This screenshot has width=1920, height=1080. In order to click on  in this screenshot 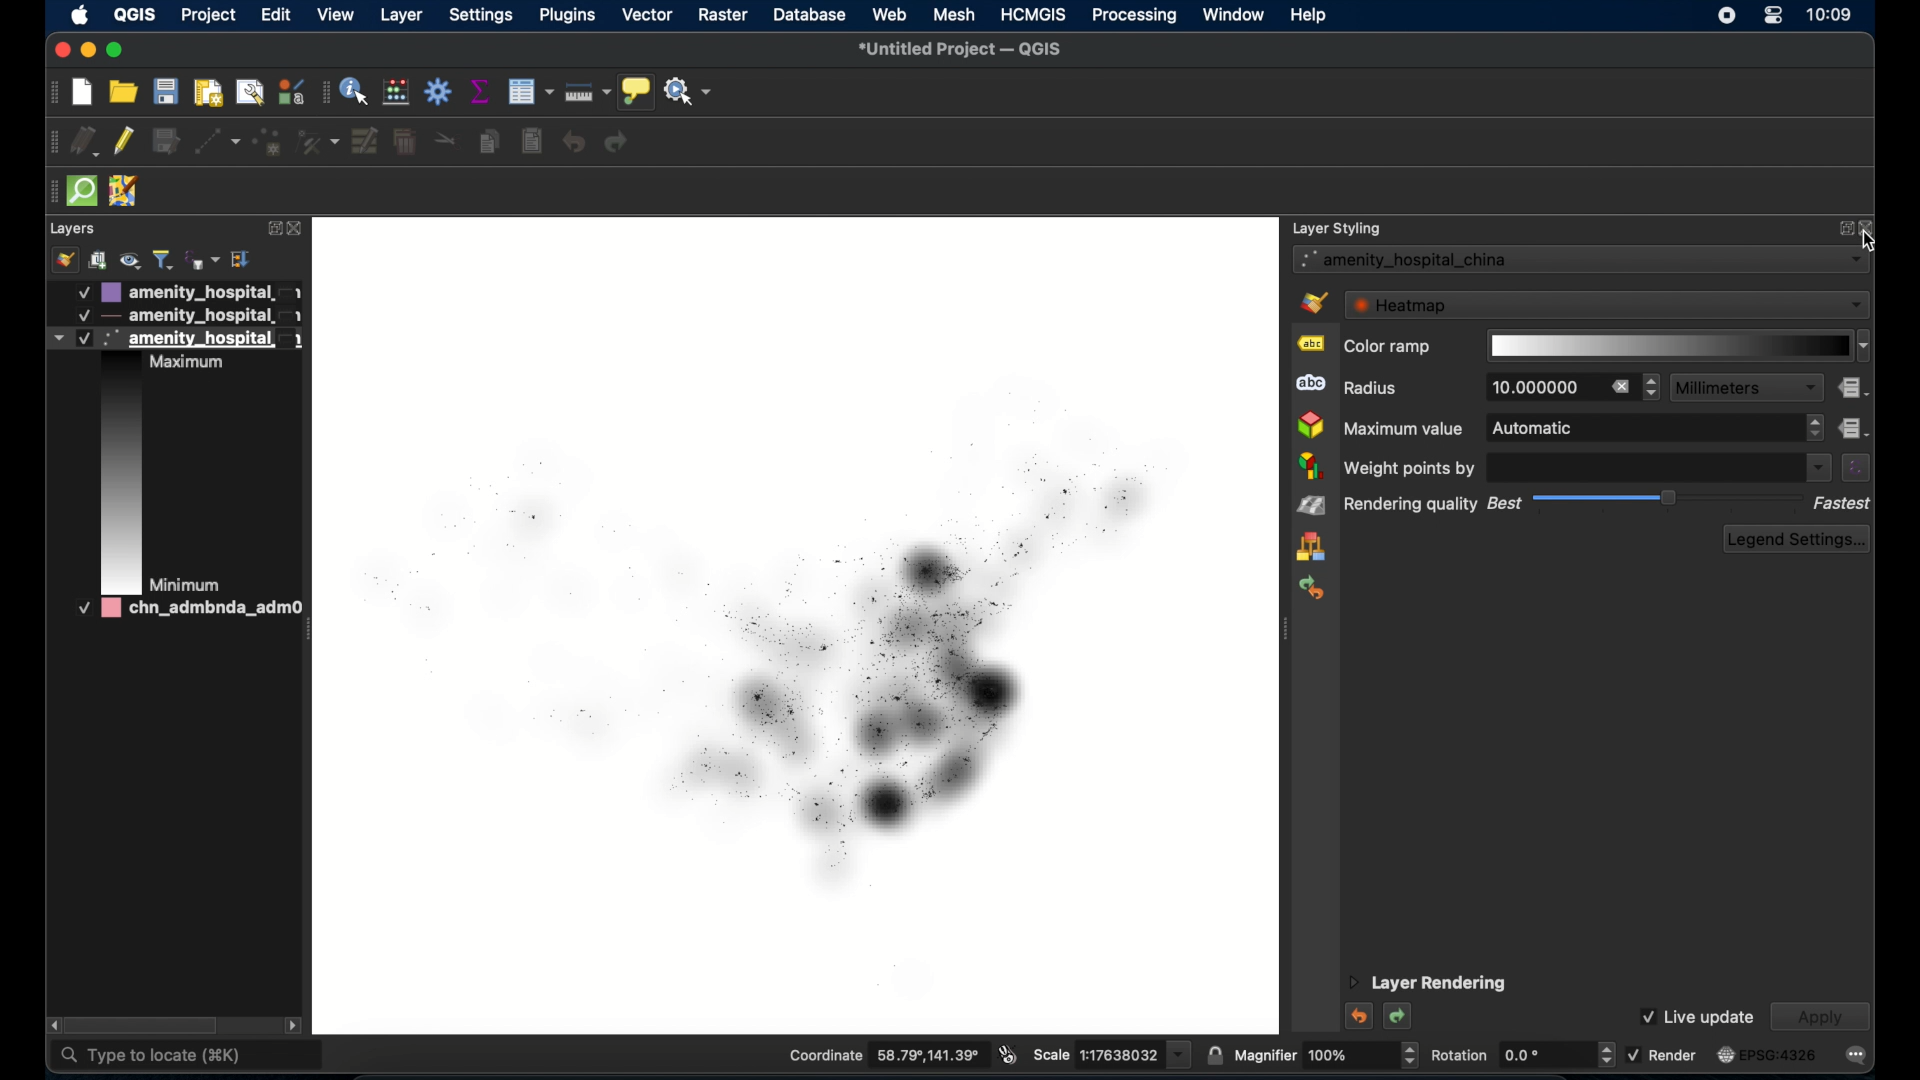, I will do `click(143, 1024)`.